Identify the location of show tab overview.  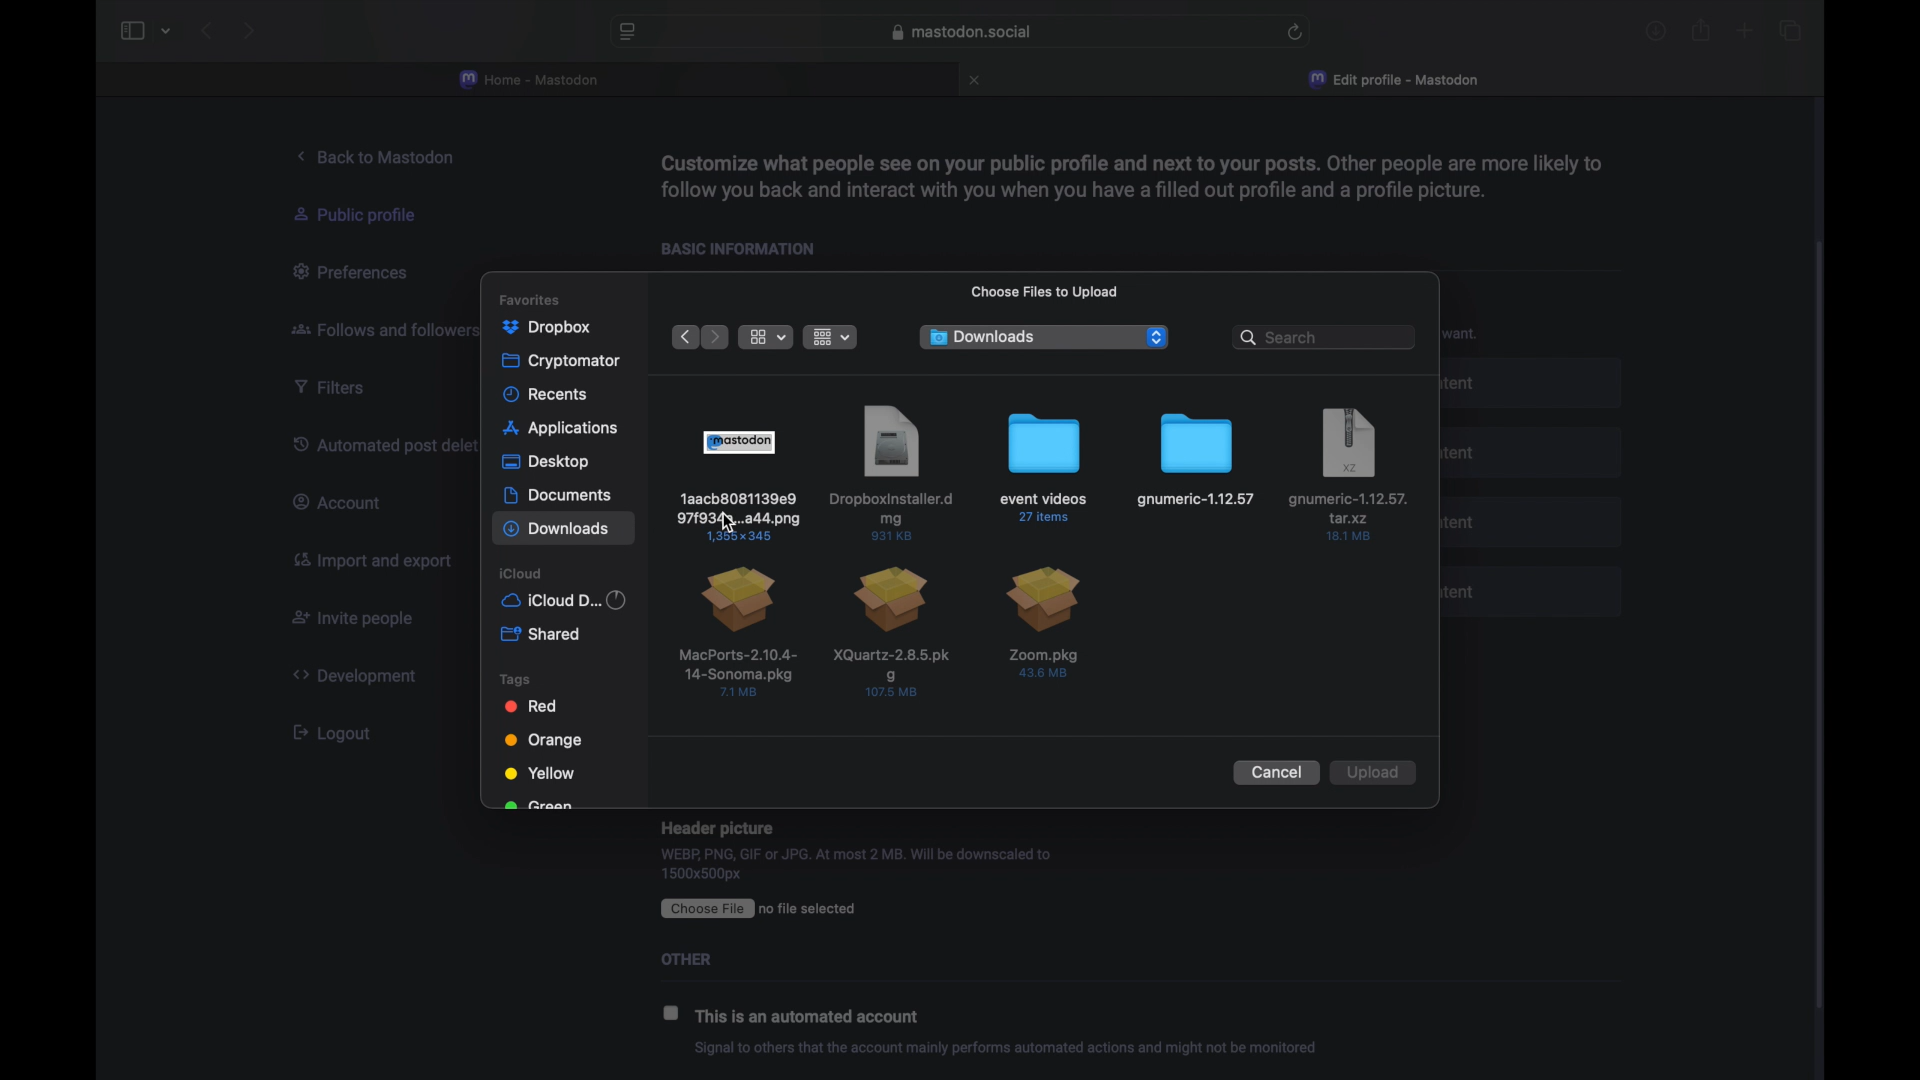
(1790, 30).